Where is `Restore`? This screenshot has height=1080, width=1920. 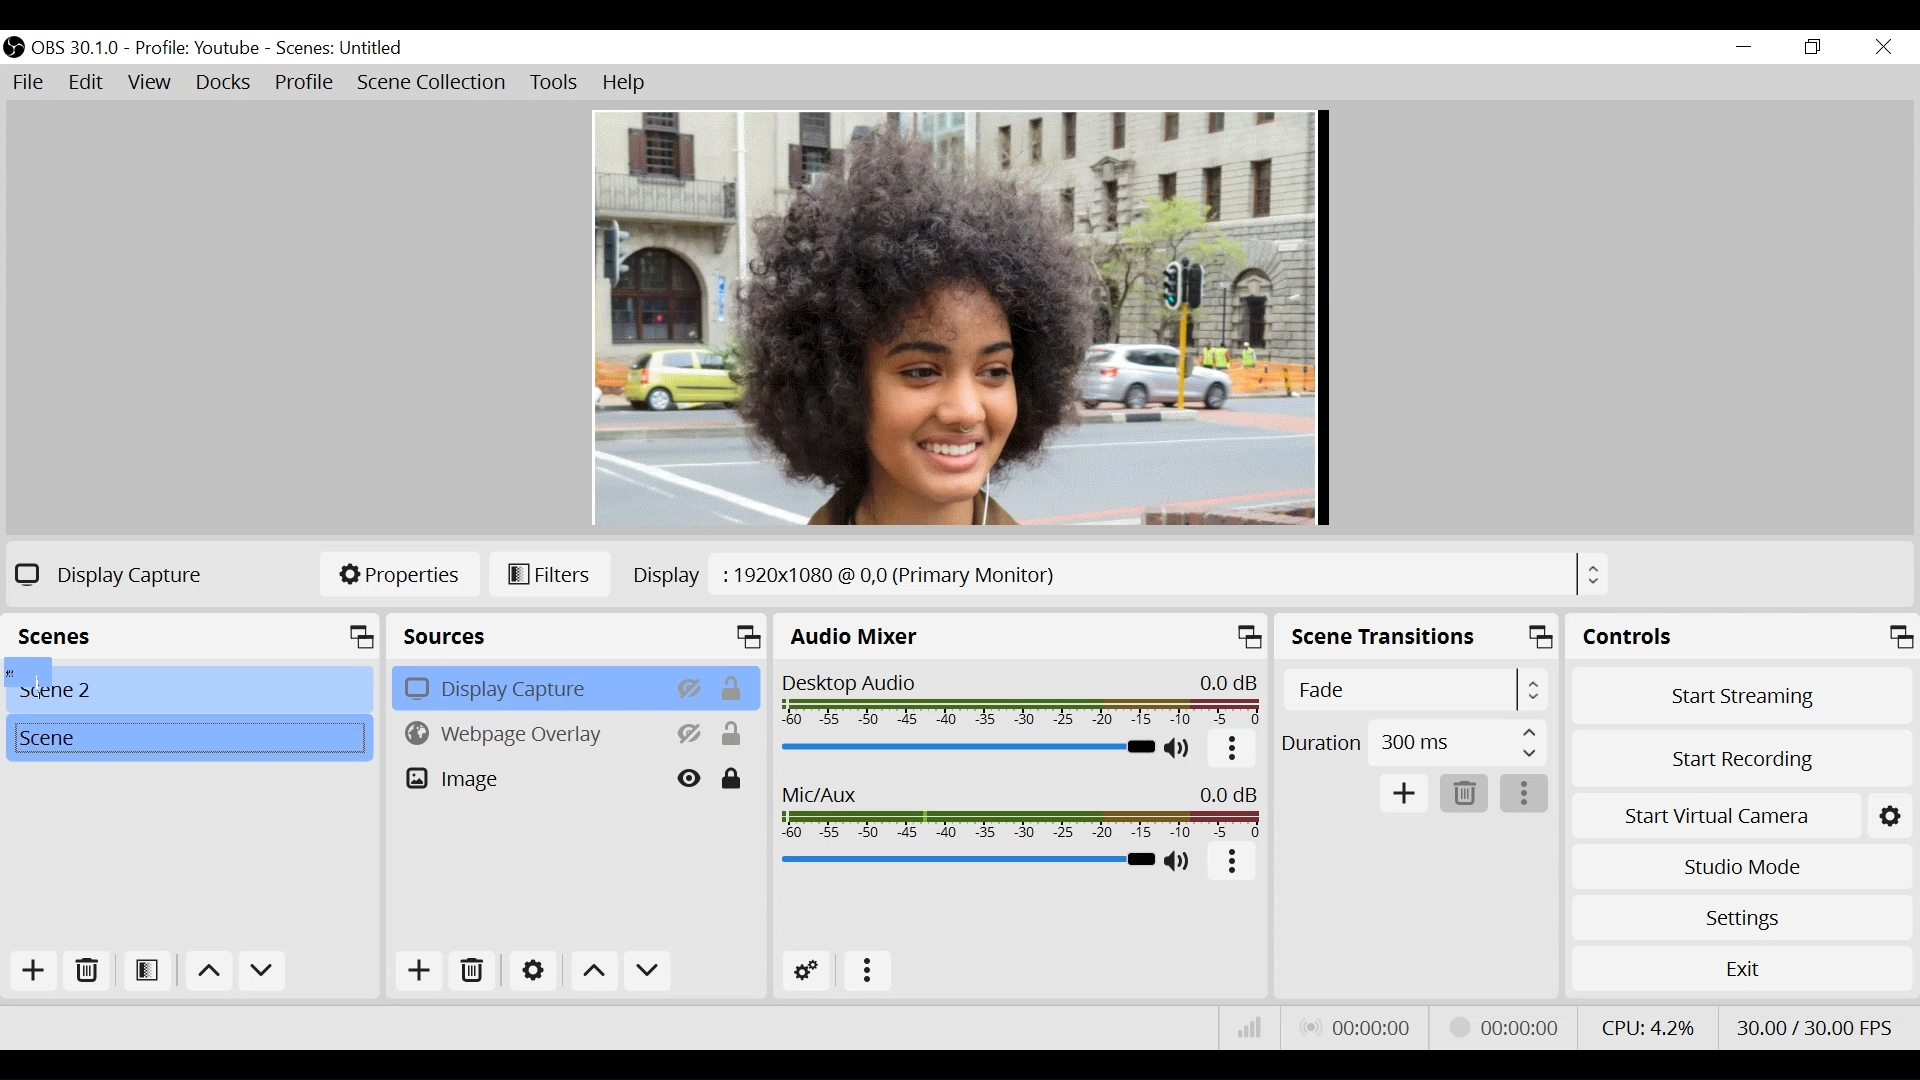
Restore is located at coordinates (1813, 48).